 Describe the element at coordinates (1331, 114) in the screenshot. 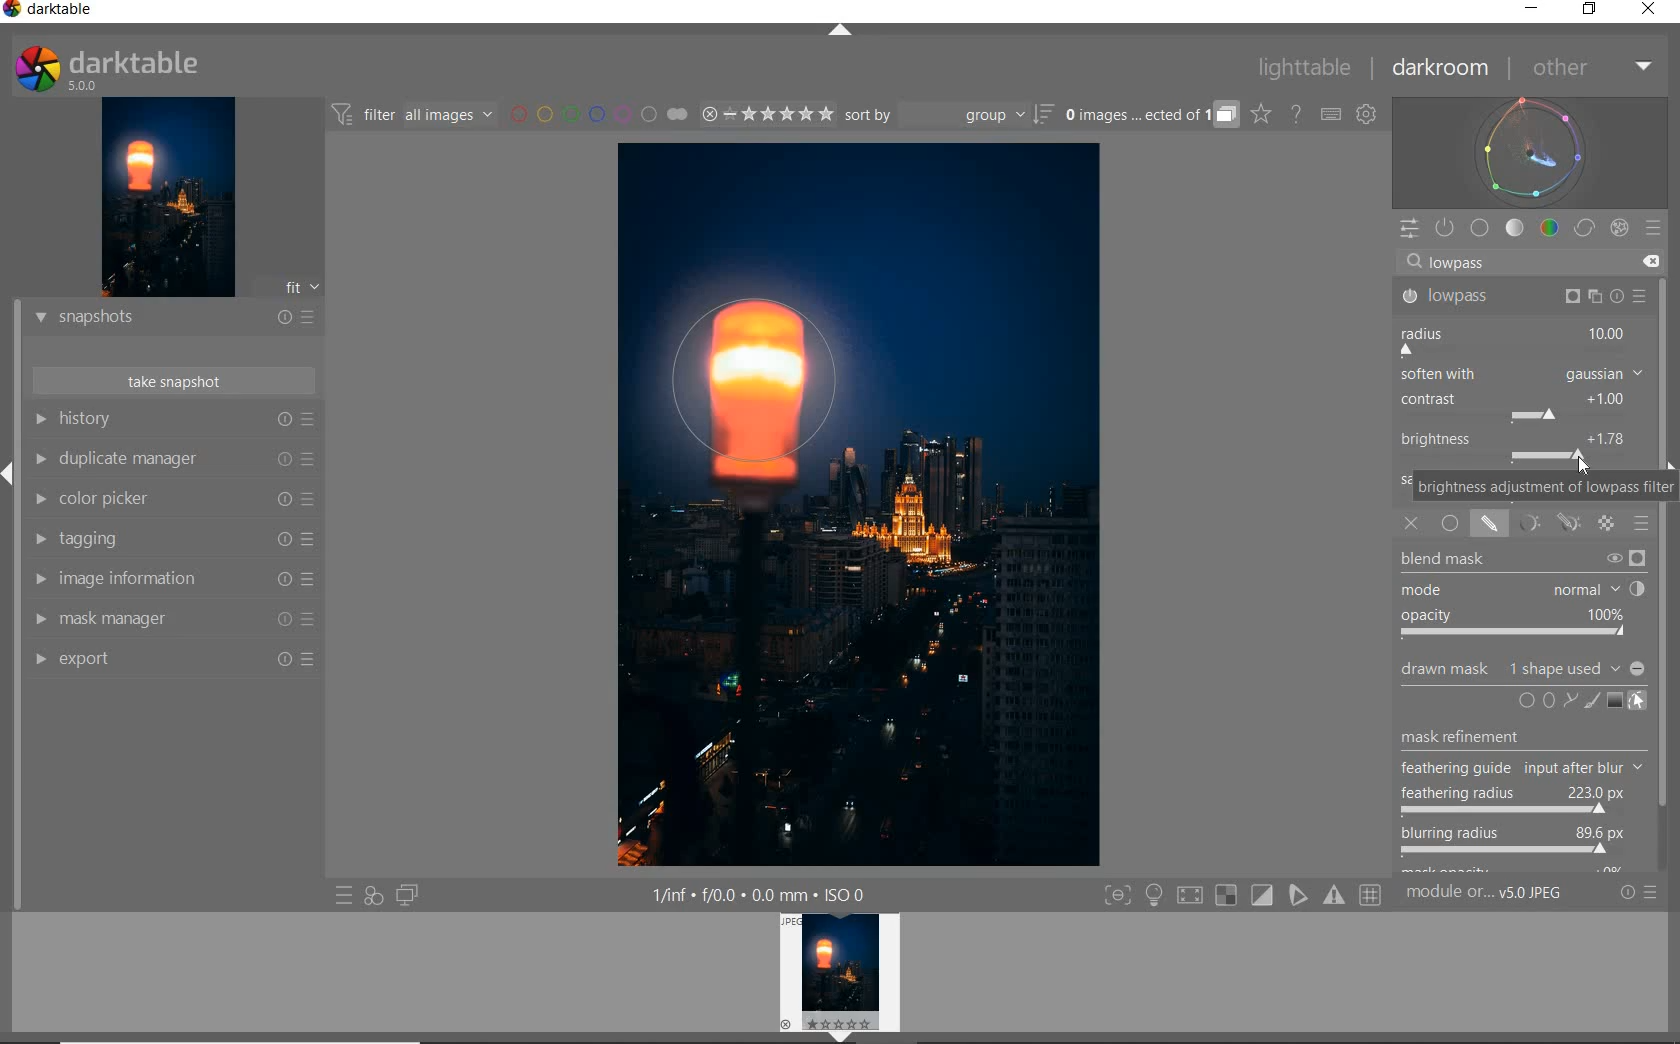

I see `SET KEYBOARD SHORTCUTS` at that location.